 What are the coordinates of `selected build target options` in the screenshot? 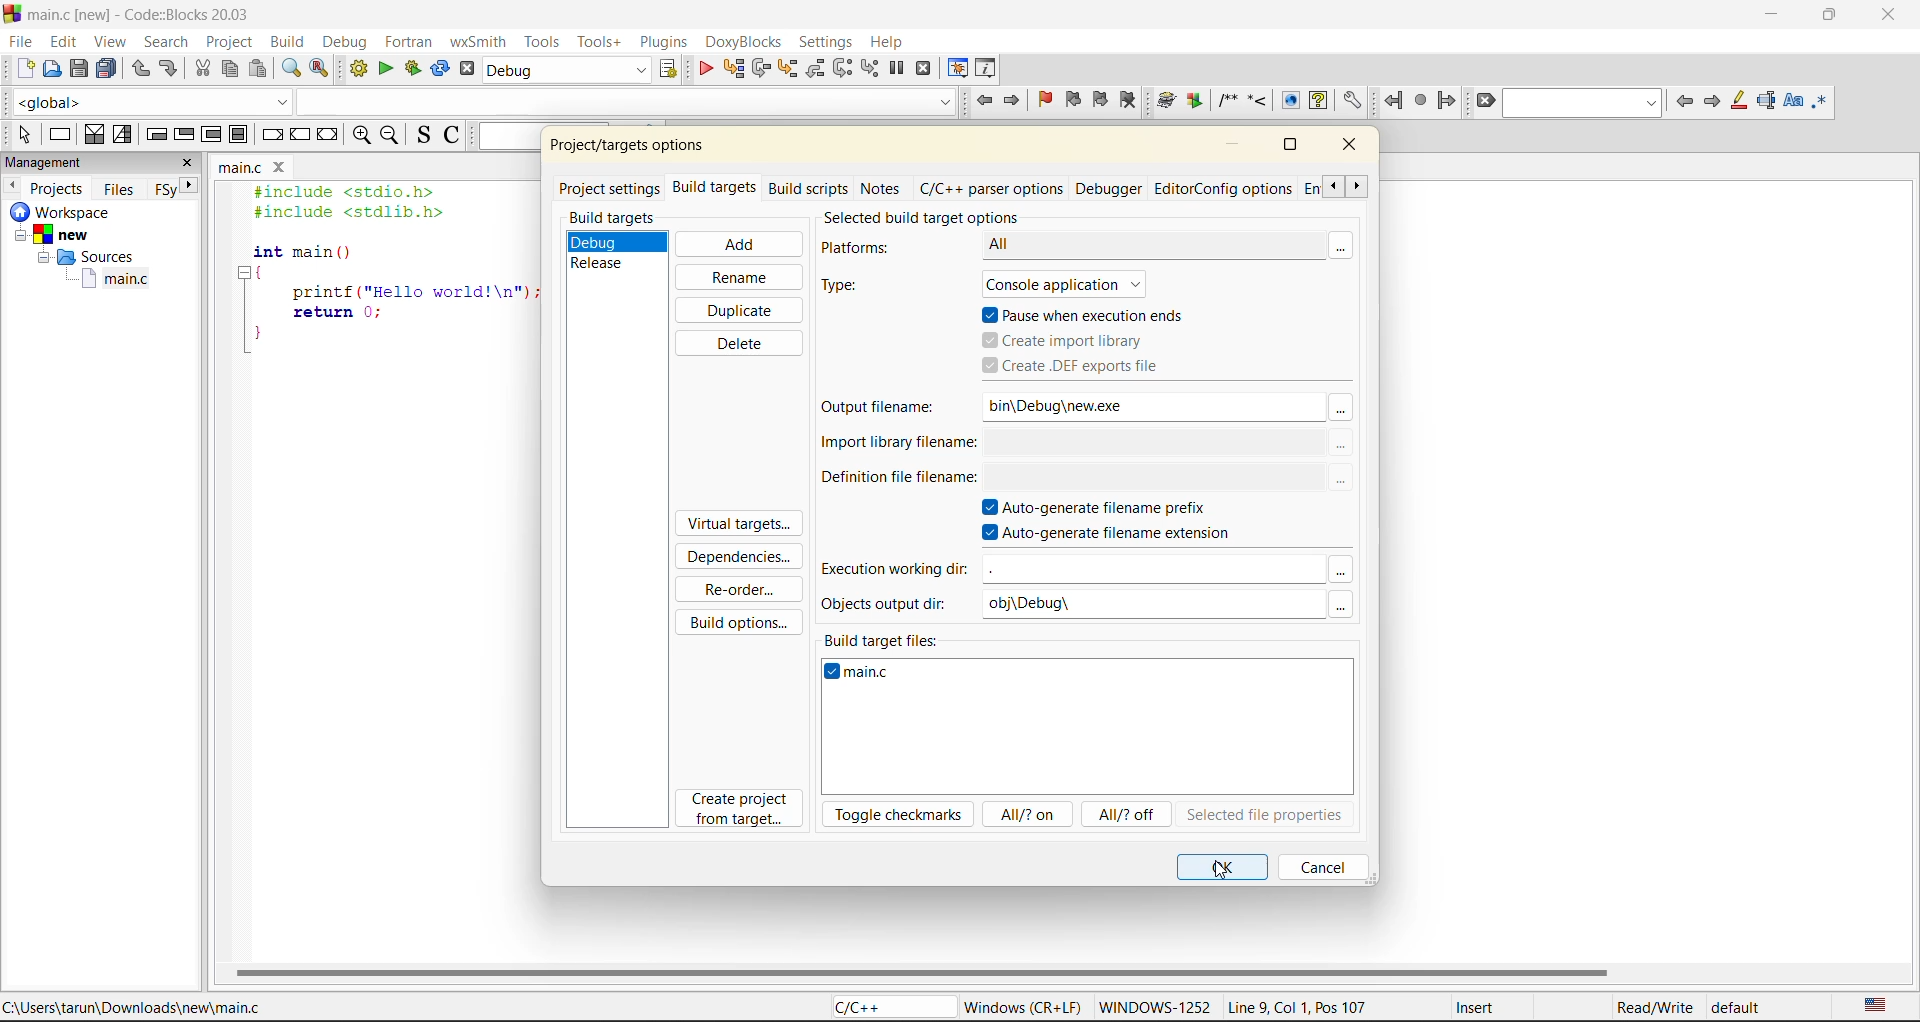 It's located at (945, 216).